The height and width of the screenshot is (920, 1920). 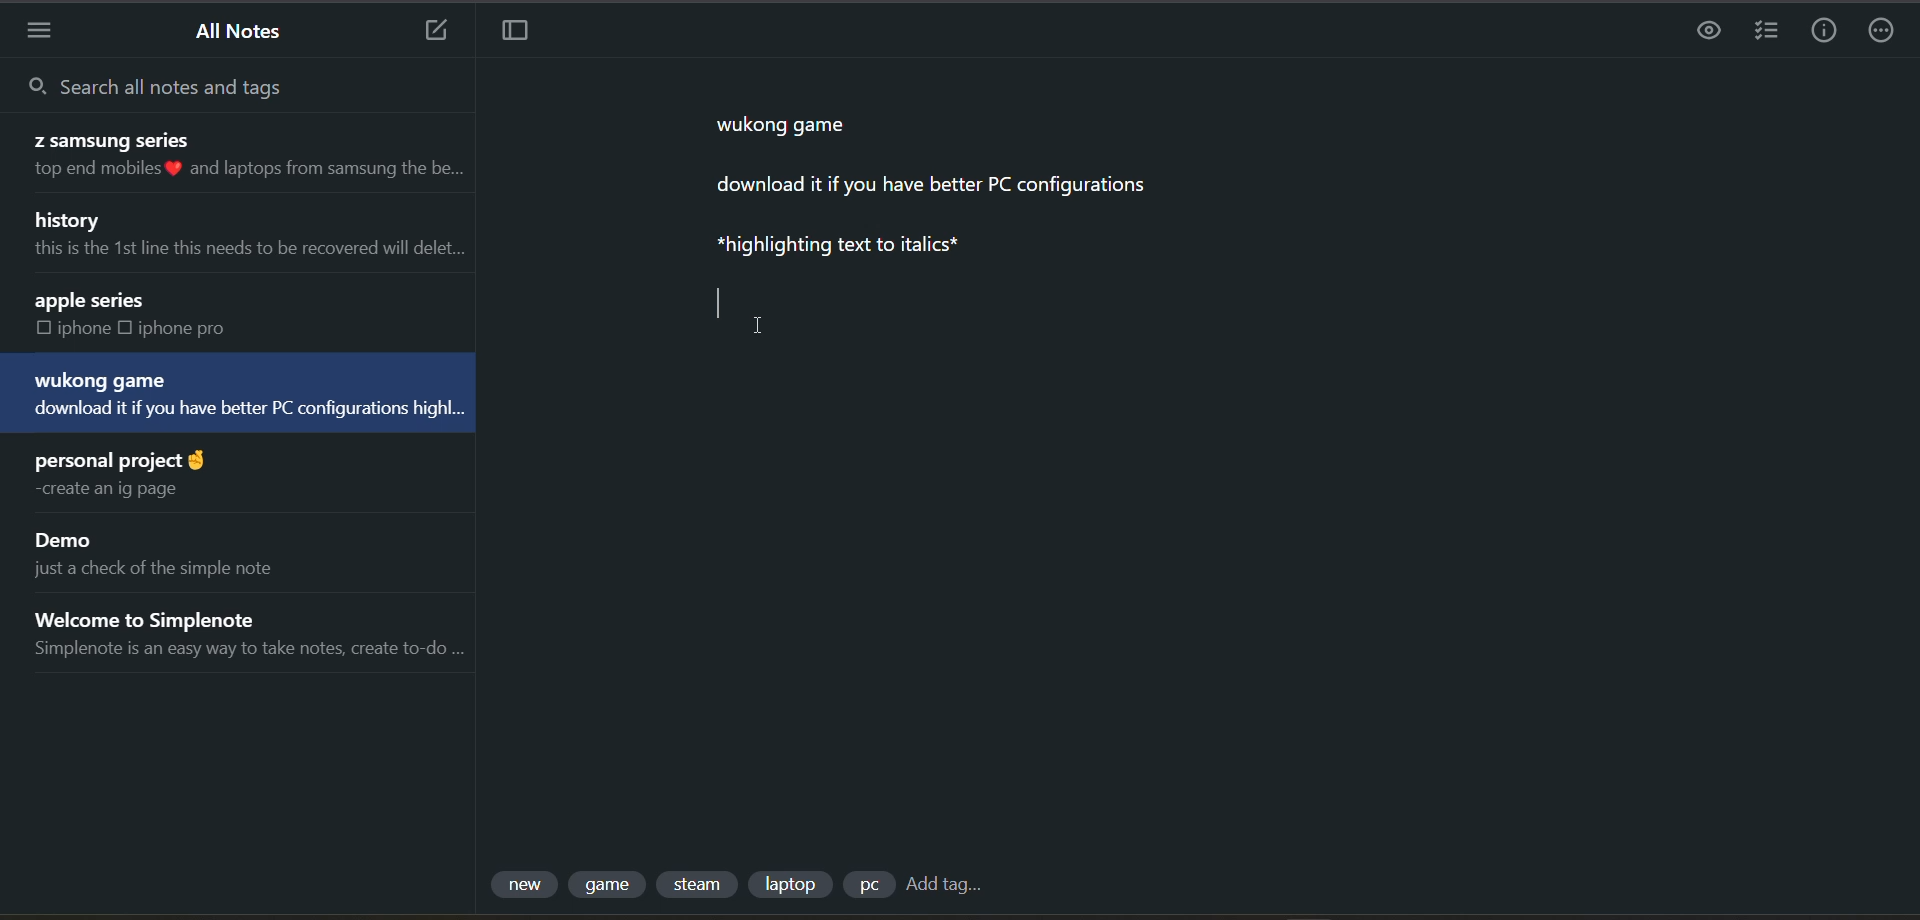 What do you see at coordinates (238, 156) in the screenshot?
I see `note title and preview` at bounding box center [238, 156].